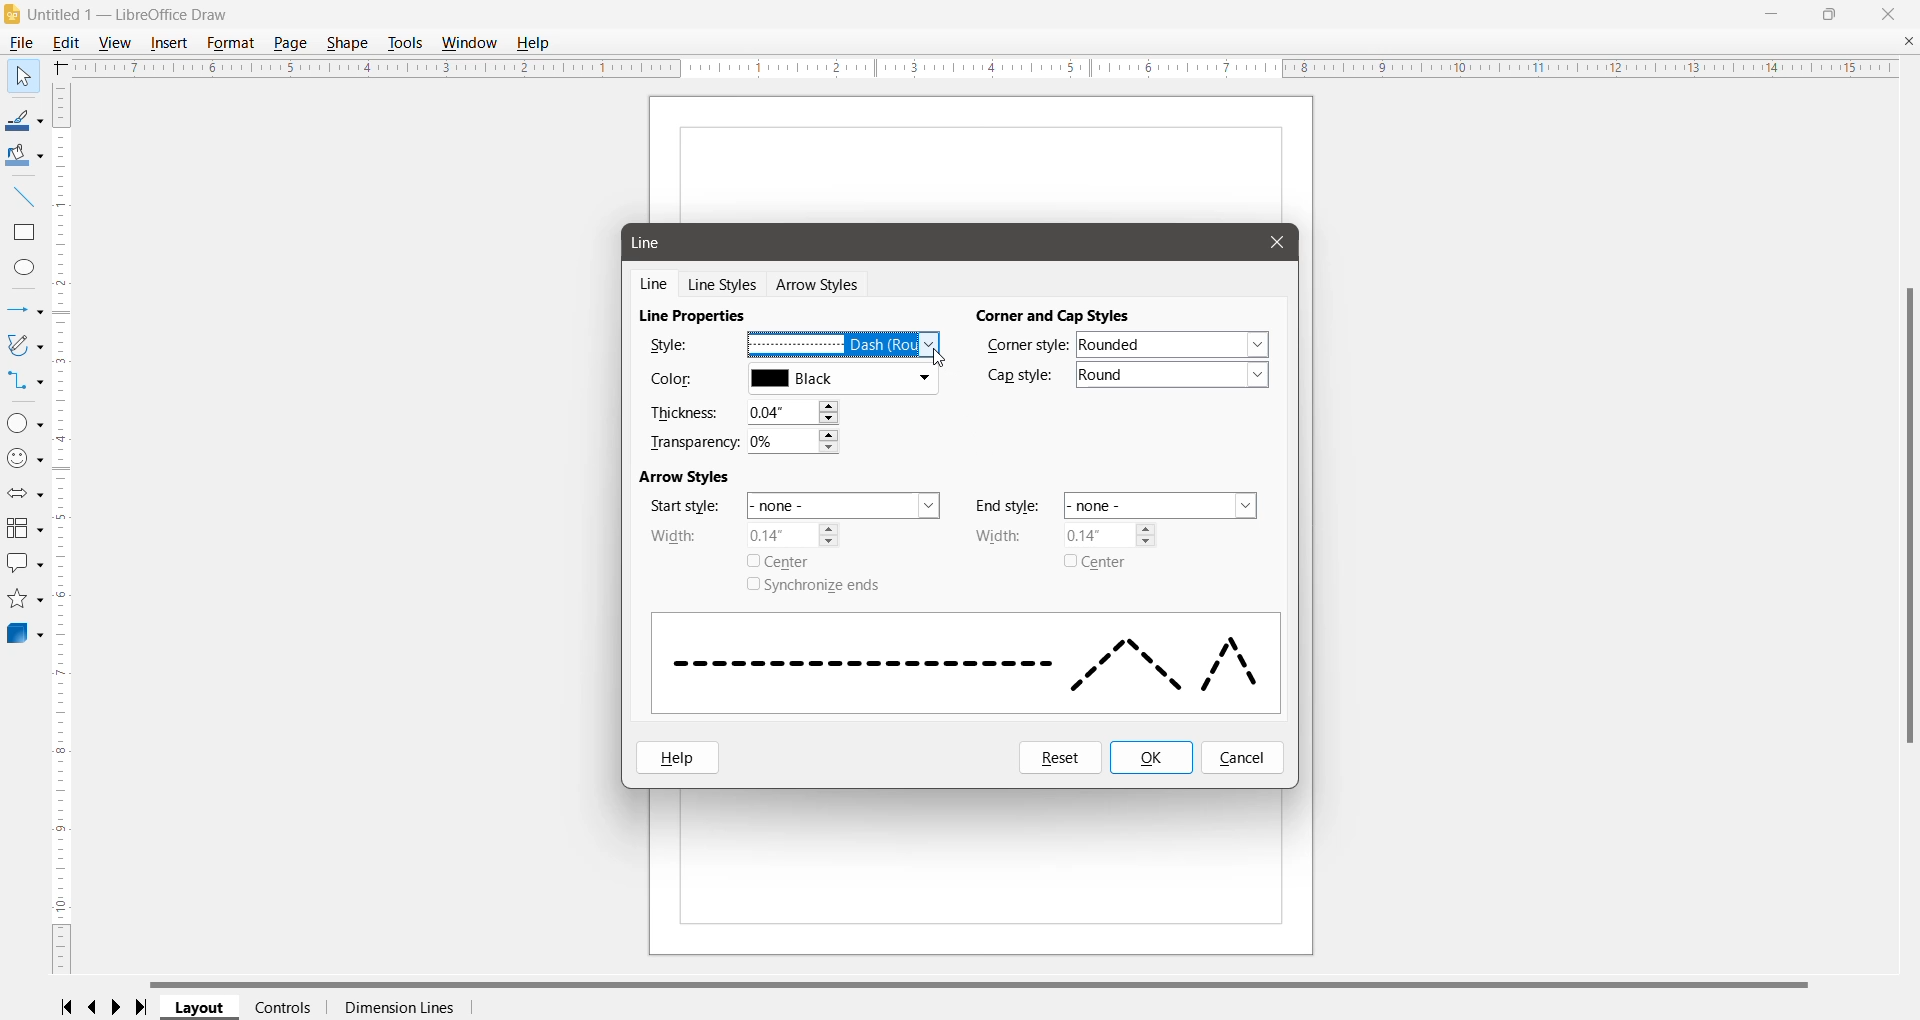 This screenshot has height=1020, width=1920. What do you see at coordinates (1005, 506) in the screenshot?
I see `End style` at bounding box center [1005, 506].